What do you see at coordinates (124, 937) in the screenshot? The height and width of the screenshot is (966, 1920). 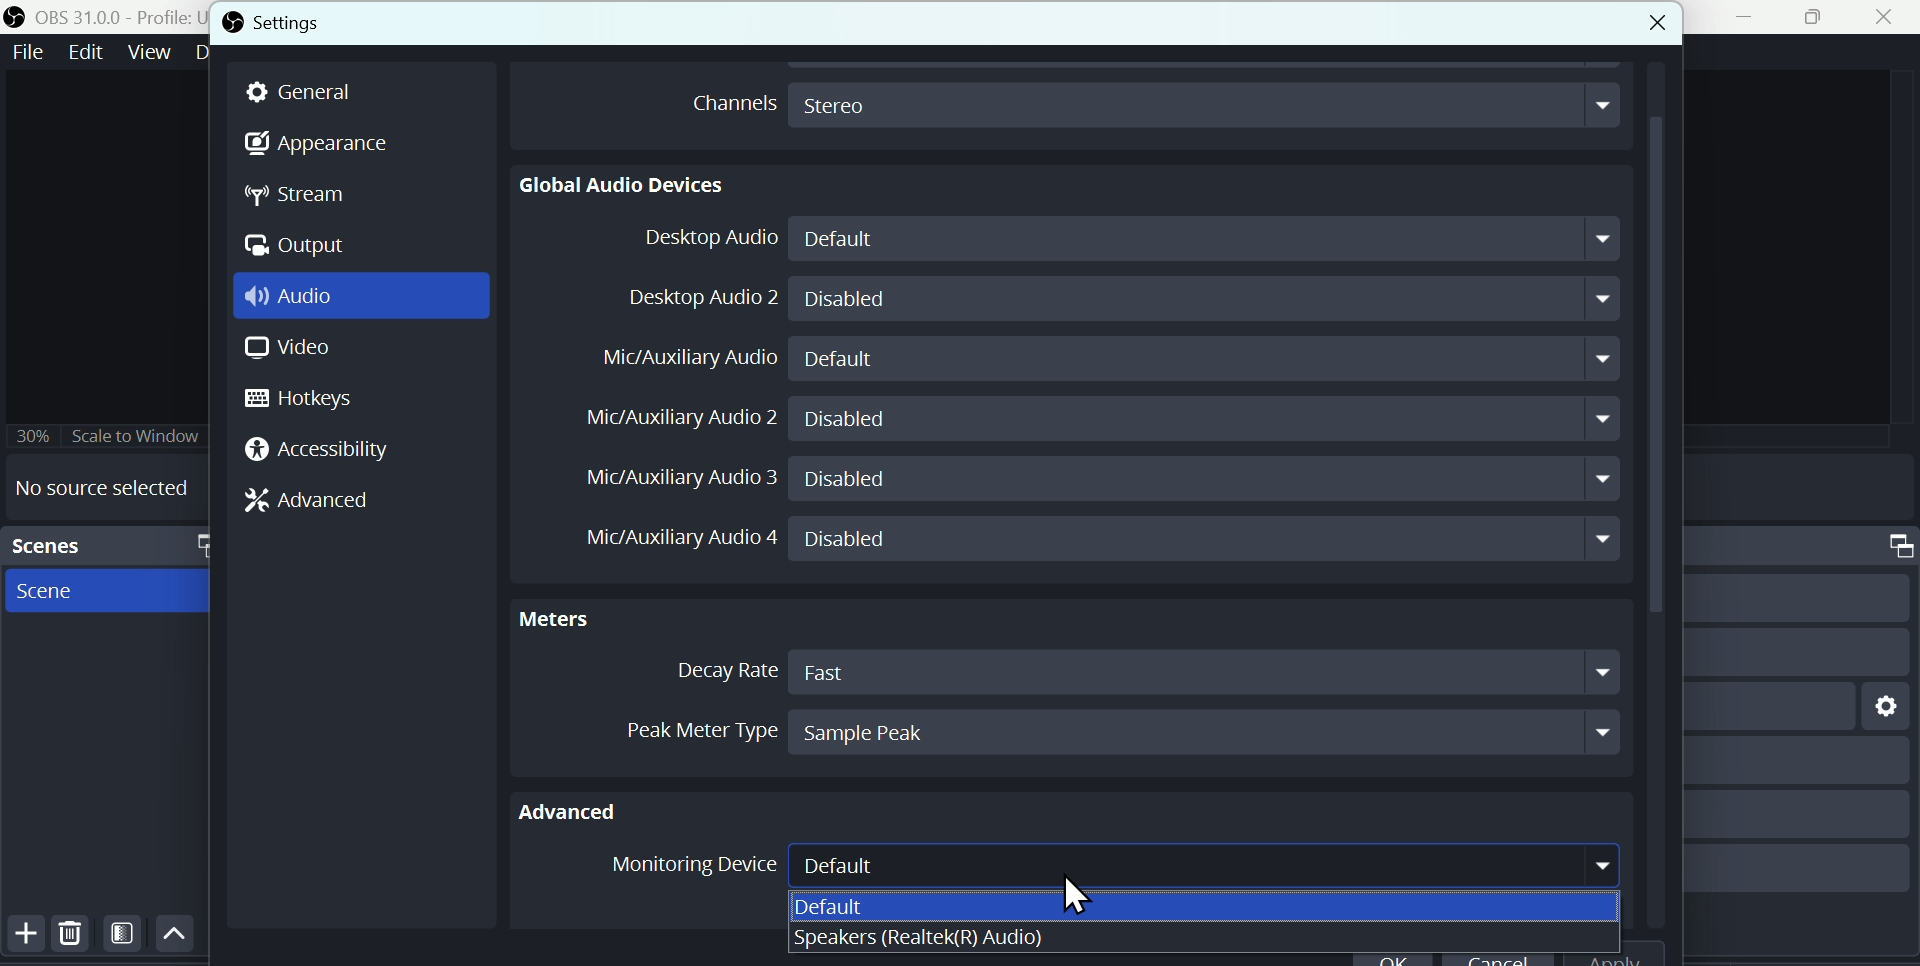 I see `Filter` at bounding box center [124, 937].